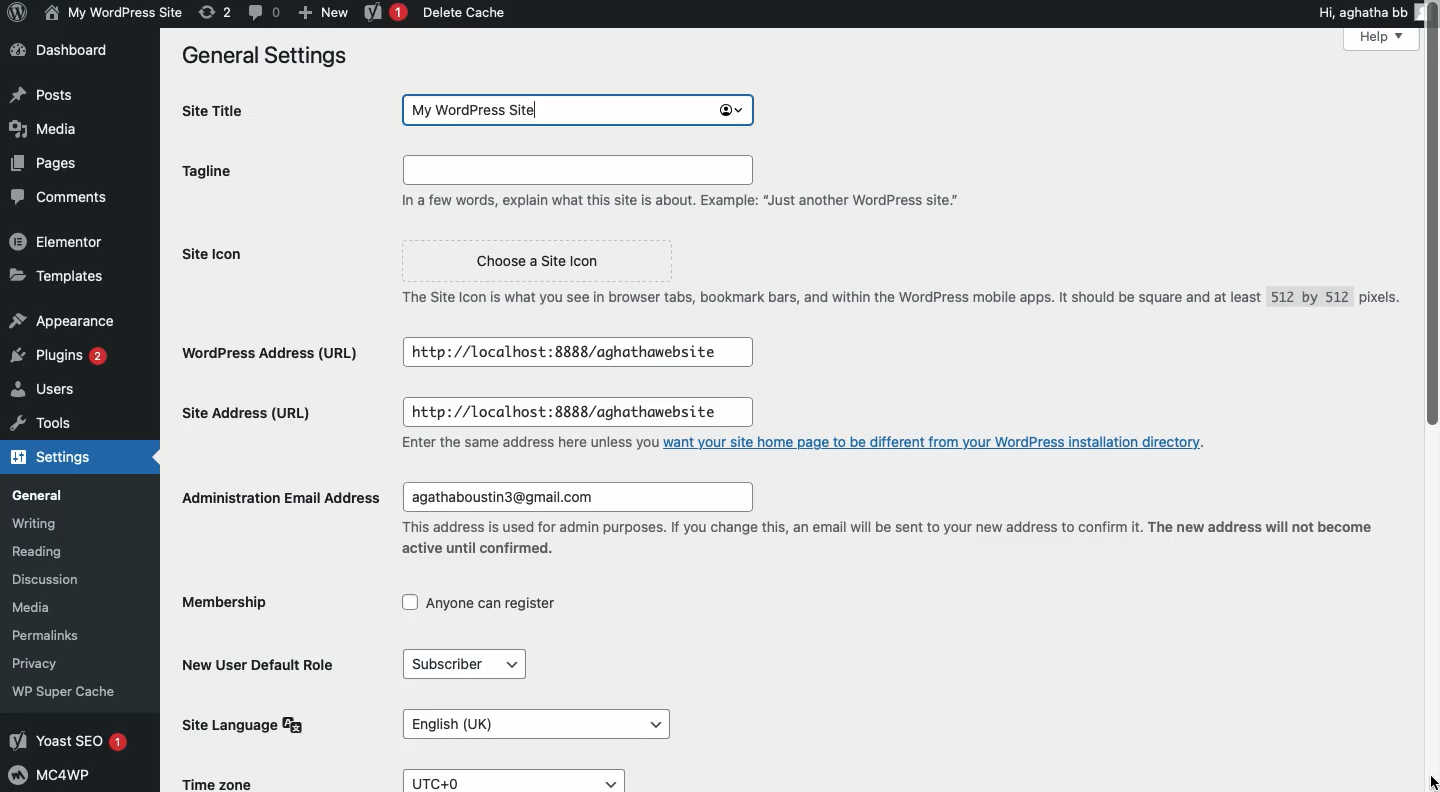 This screenshot has width=1440, height=792. I want to click on Administration email address, so click(278, 501).